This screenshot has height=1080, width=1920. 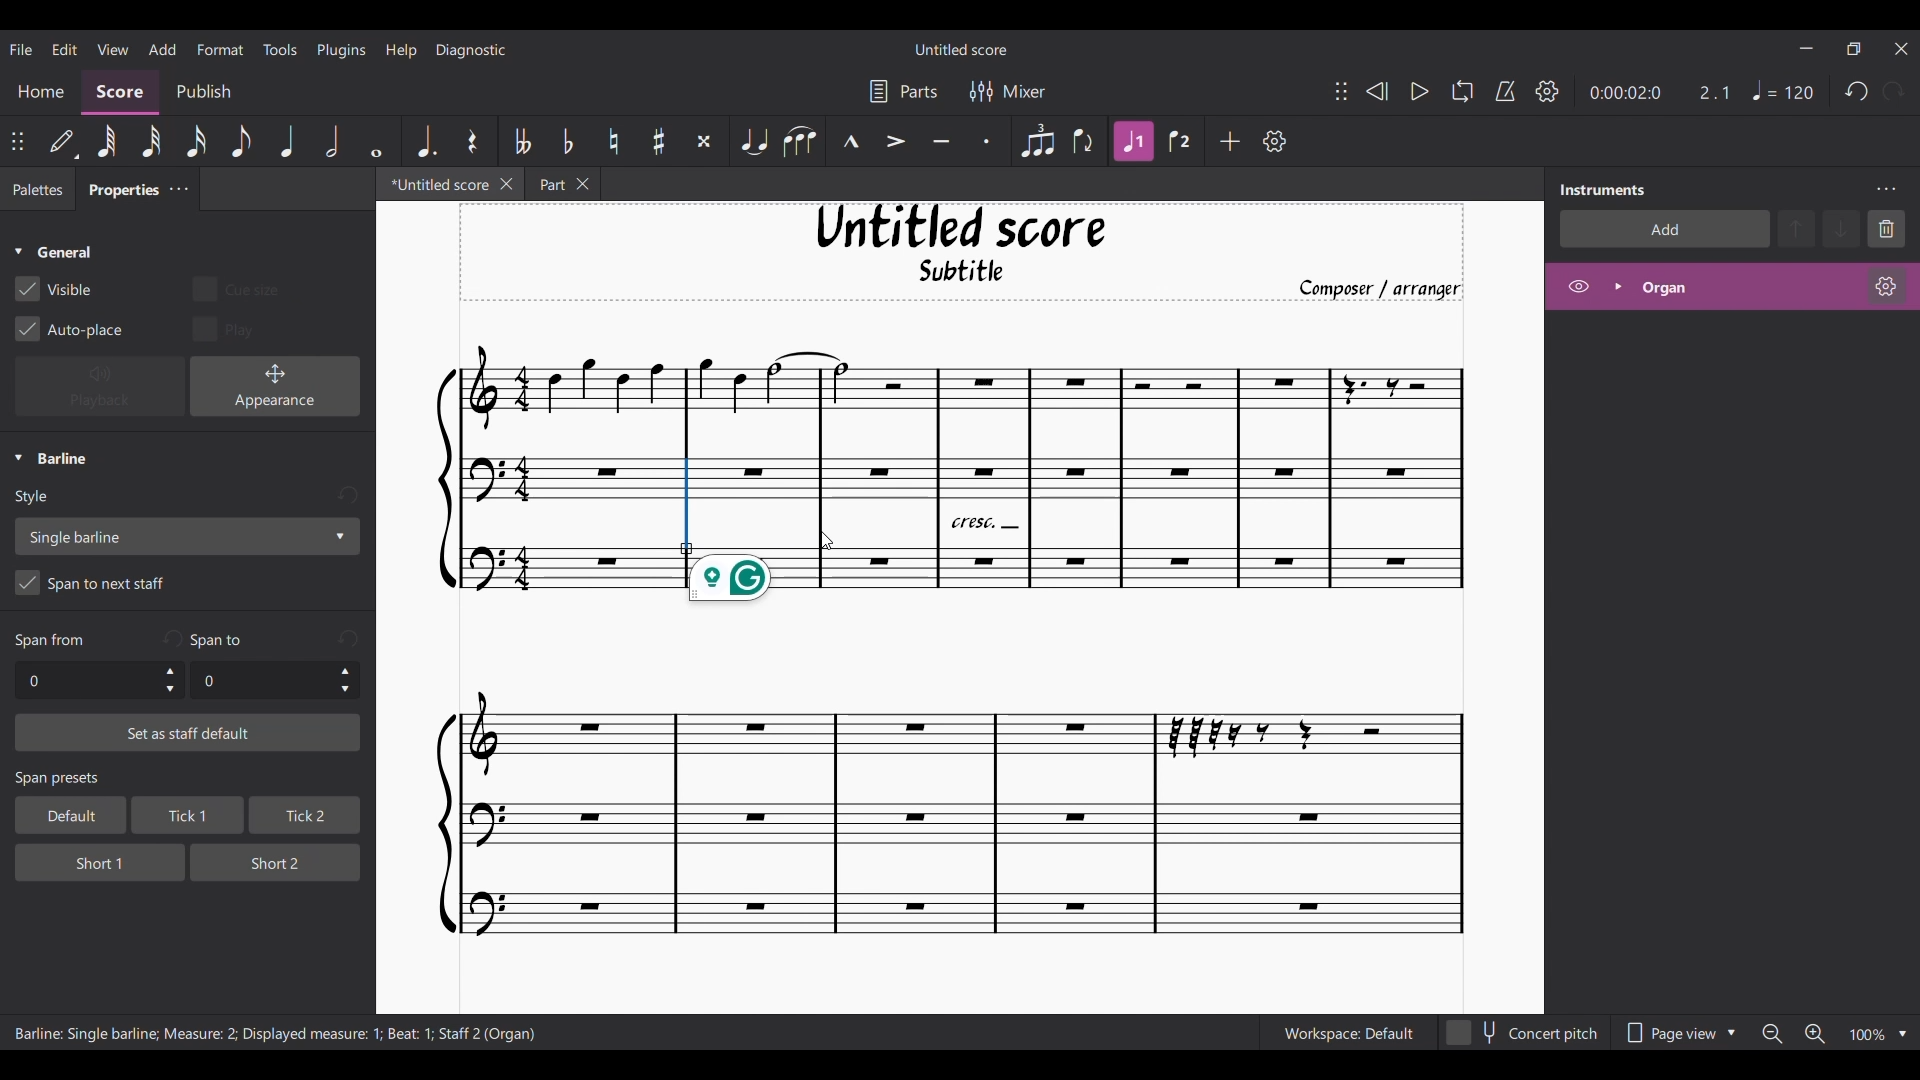 I want to click on Current workspace setting, so click(x=1348, y=1033).